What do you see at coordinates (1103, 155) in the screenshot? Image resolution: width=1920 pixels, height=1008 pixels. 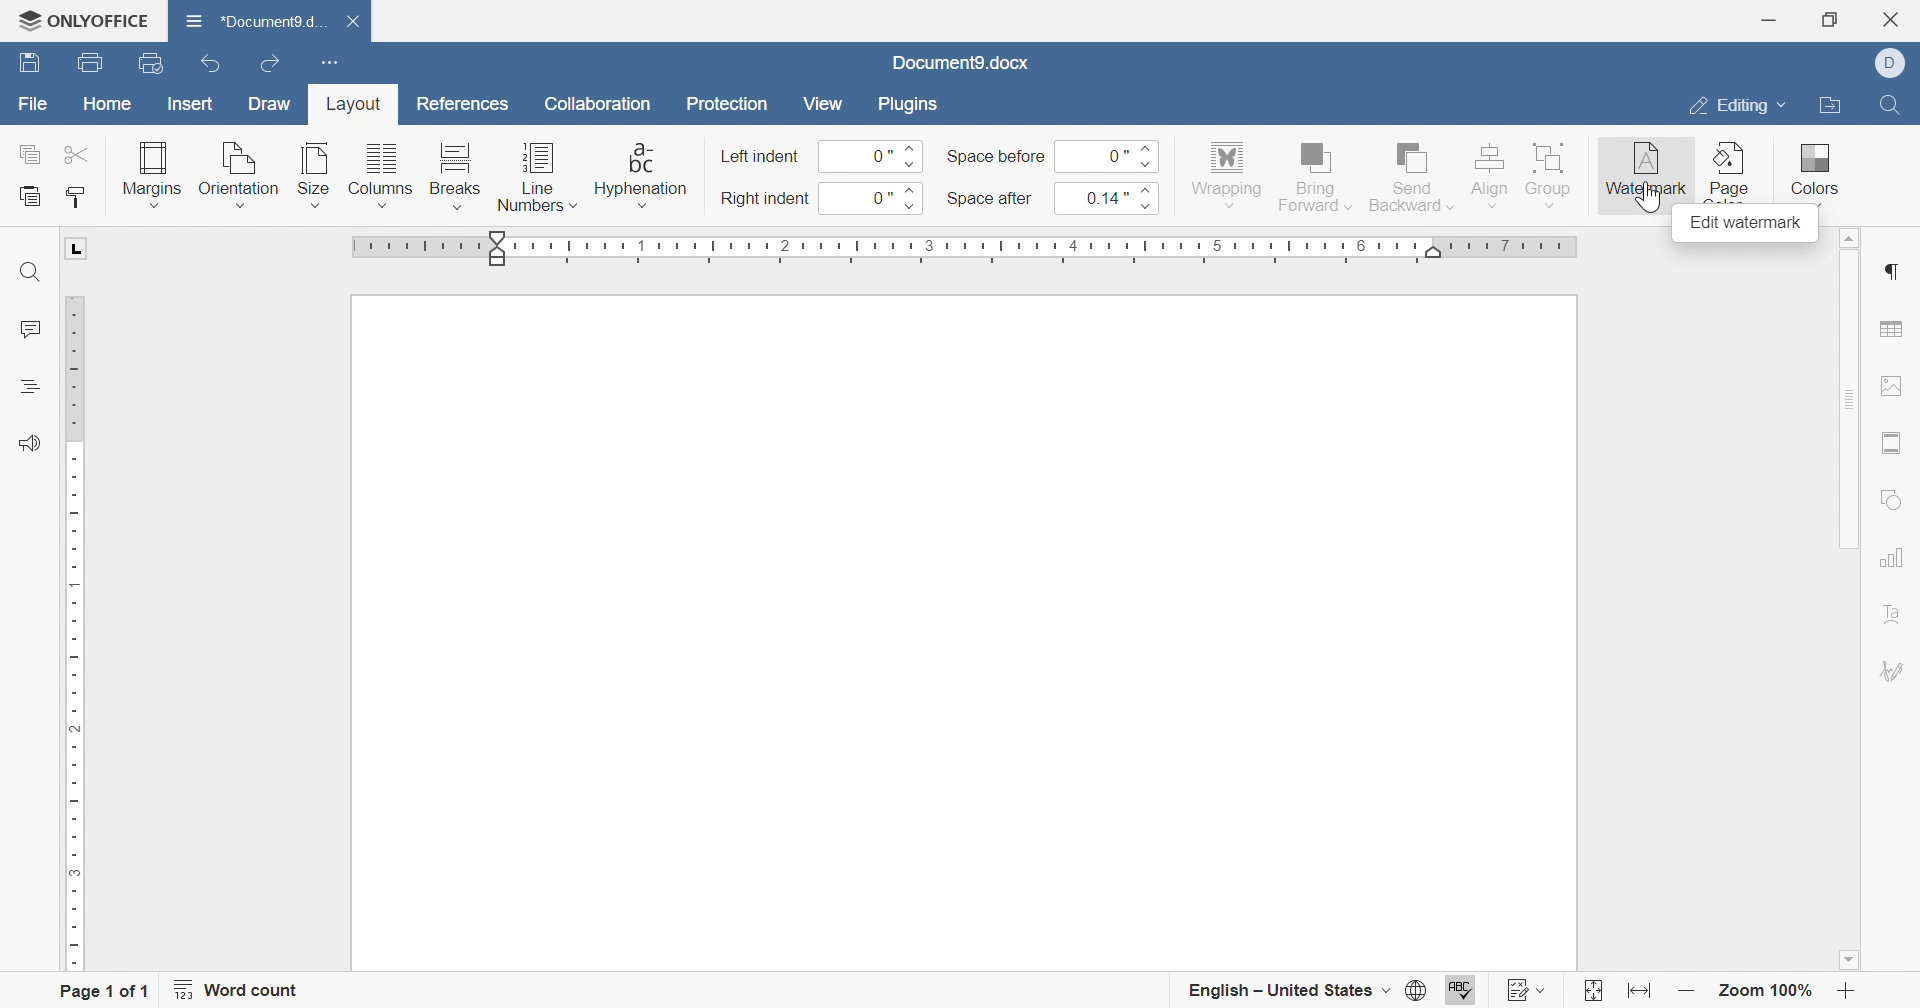 I see `0` at bounding box center [1103, 155].